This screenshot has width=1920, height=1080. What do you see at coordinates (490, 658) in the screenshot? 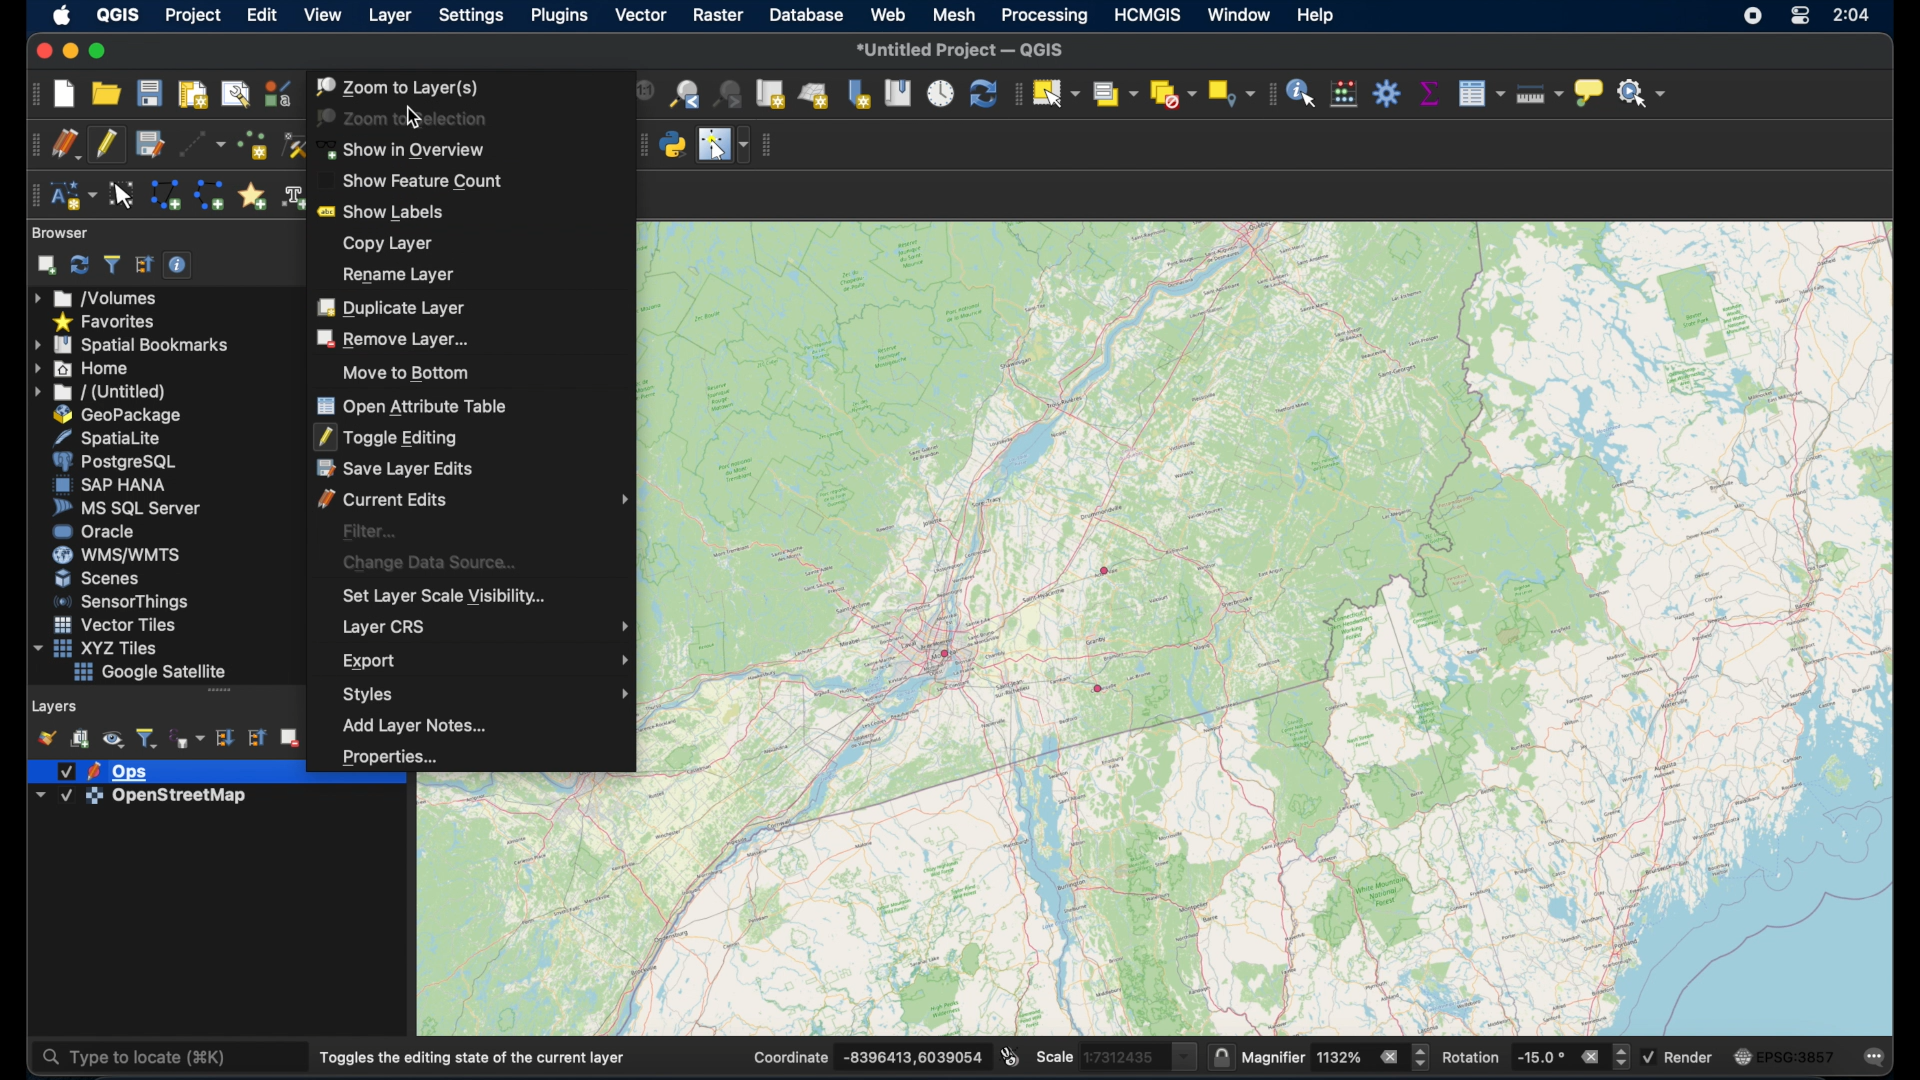
I see `export menu` at bounding box center [490, 658].